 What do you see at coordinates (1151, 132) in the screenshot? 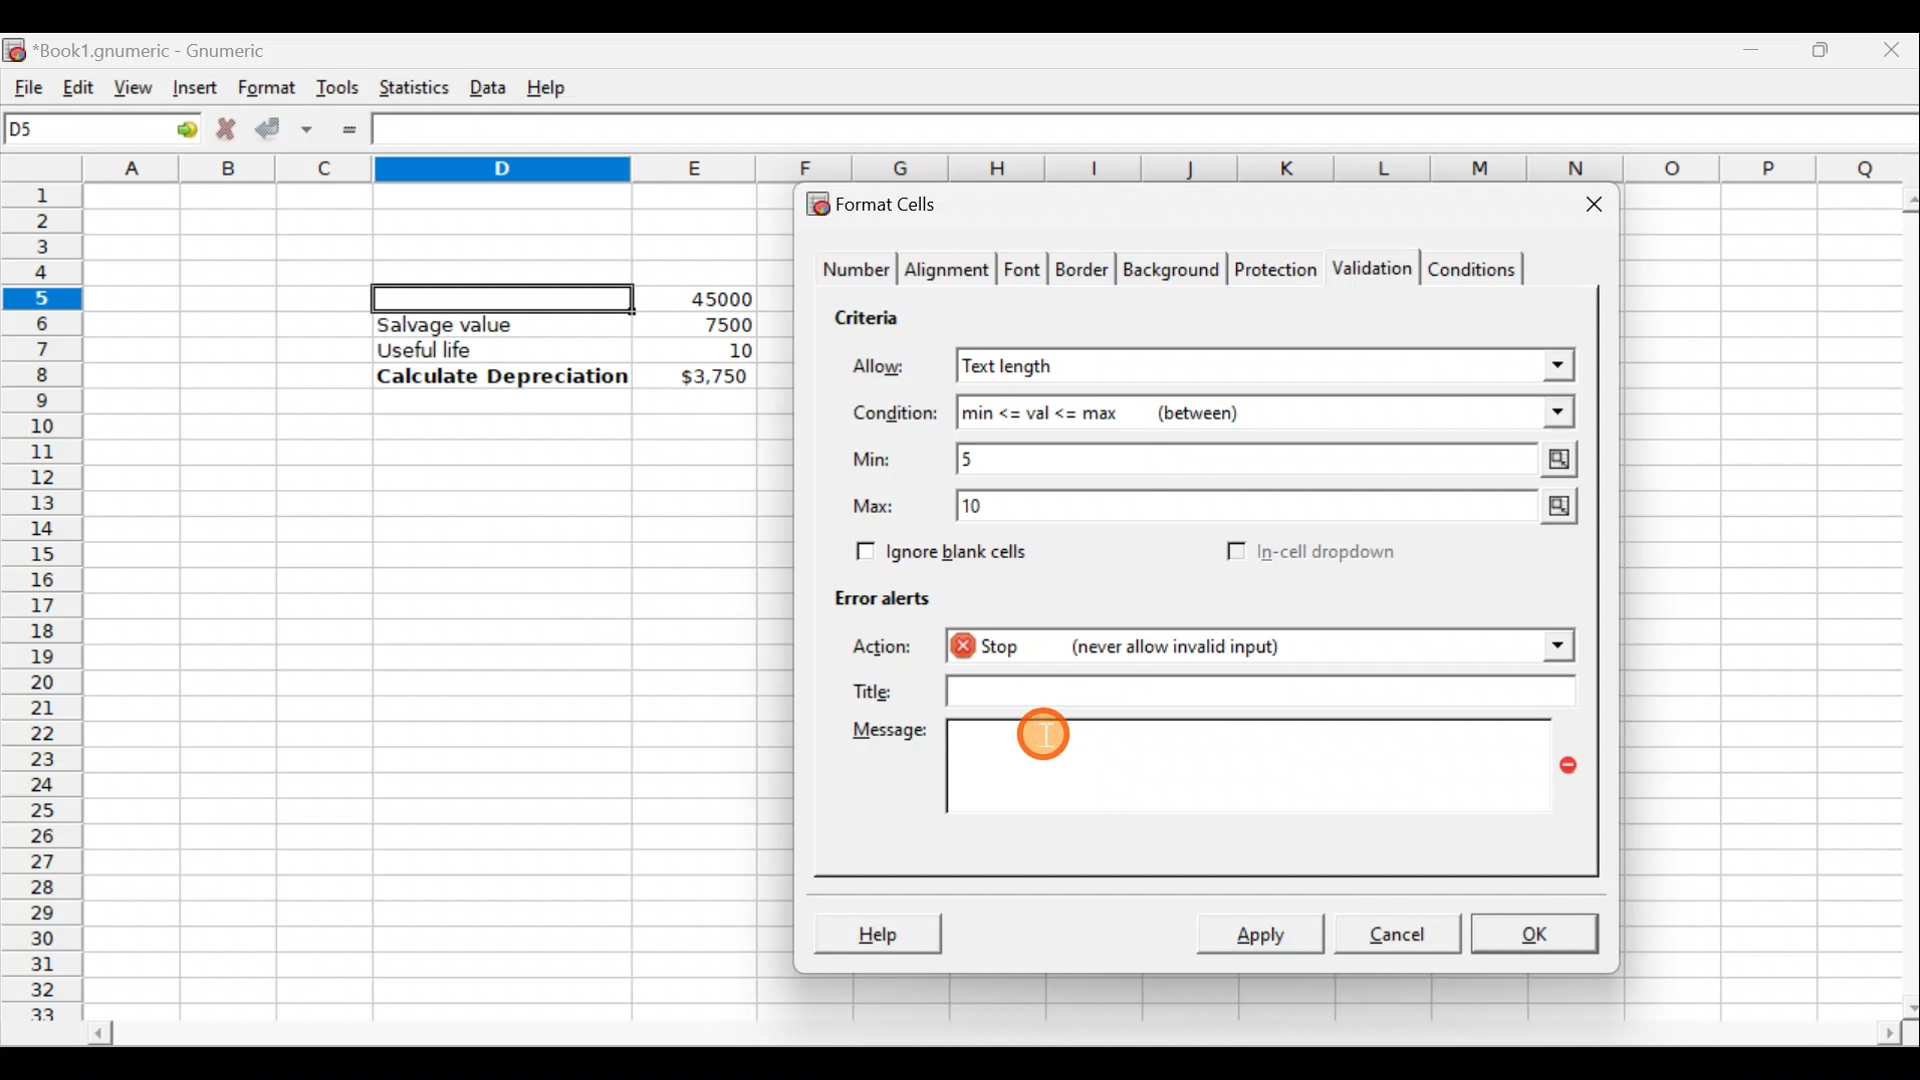
I see `Formula bar` at bounding box center [1151, 132].